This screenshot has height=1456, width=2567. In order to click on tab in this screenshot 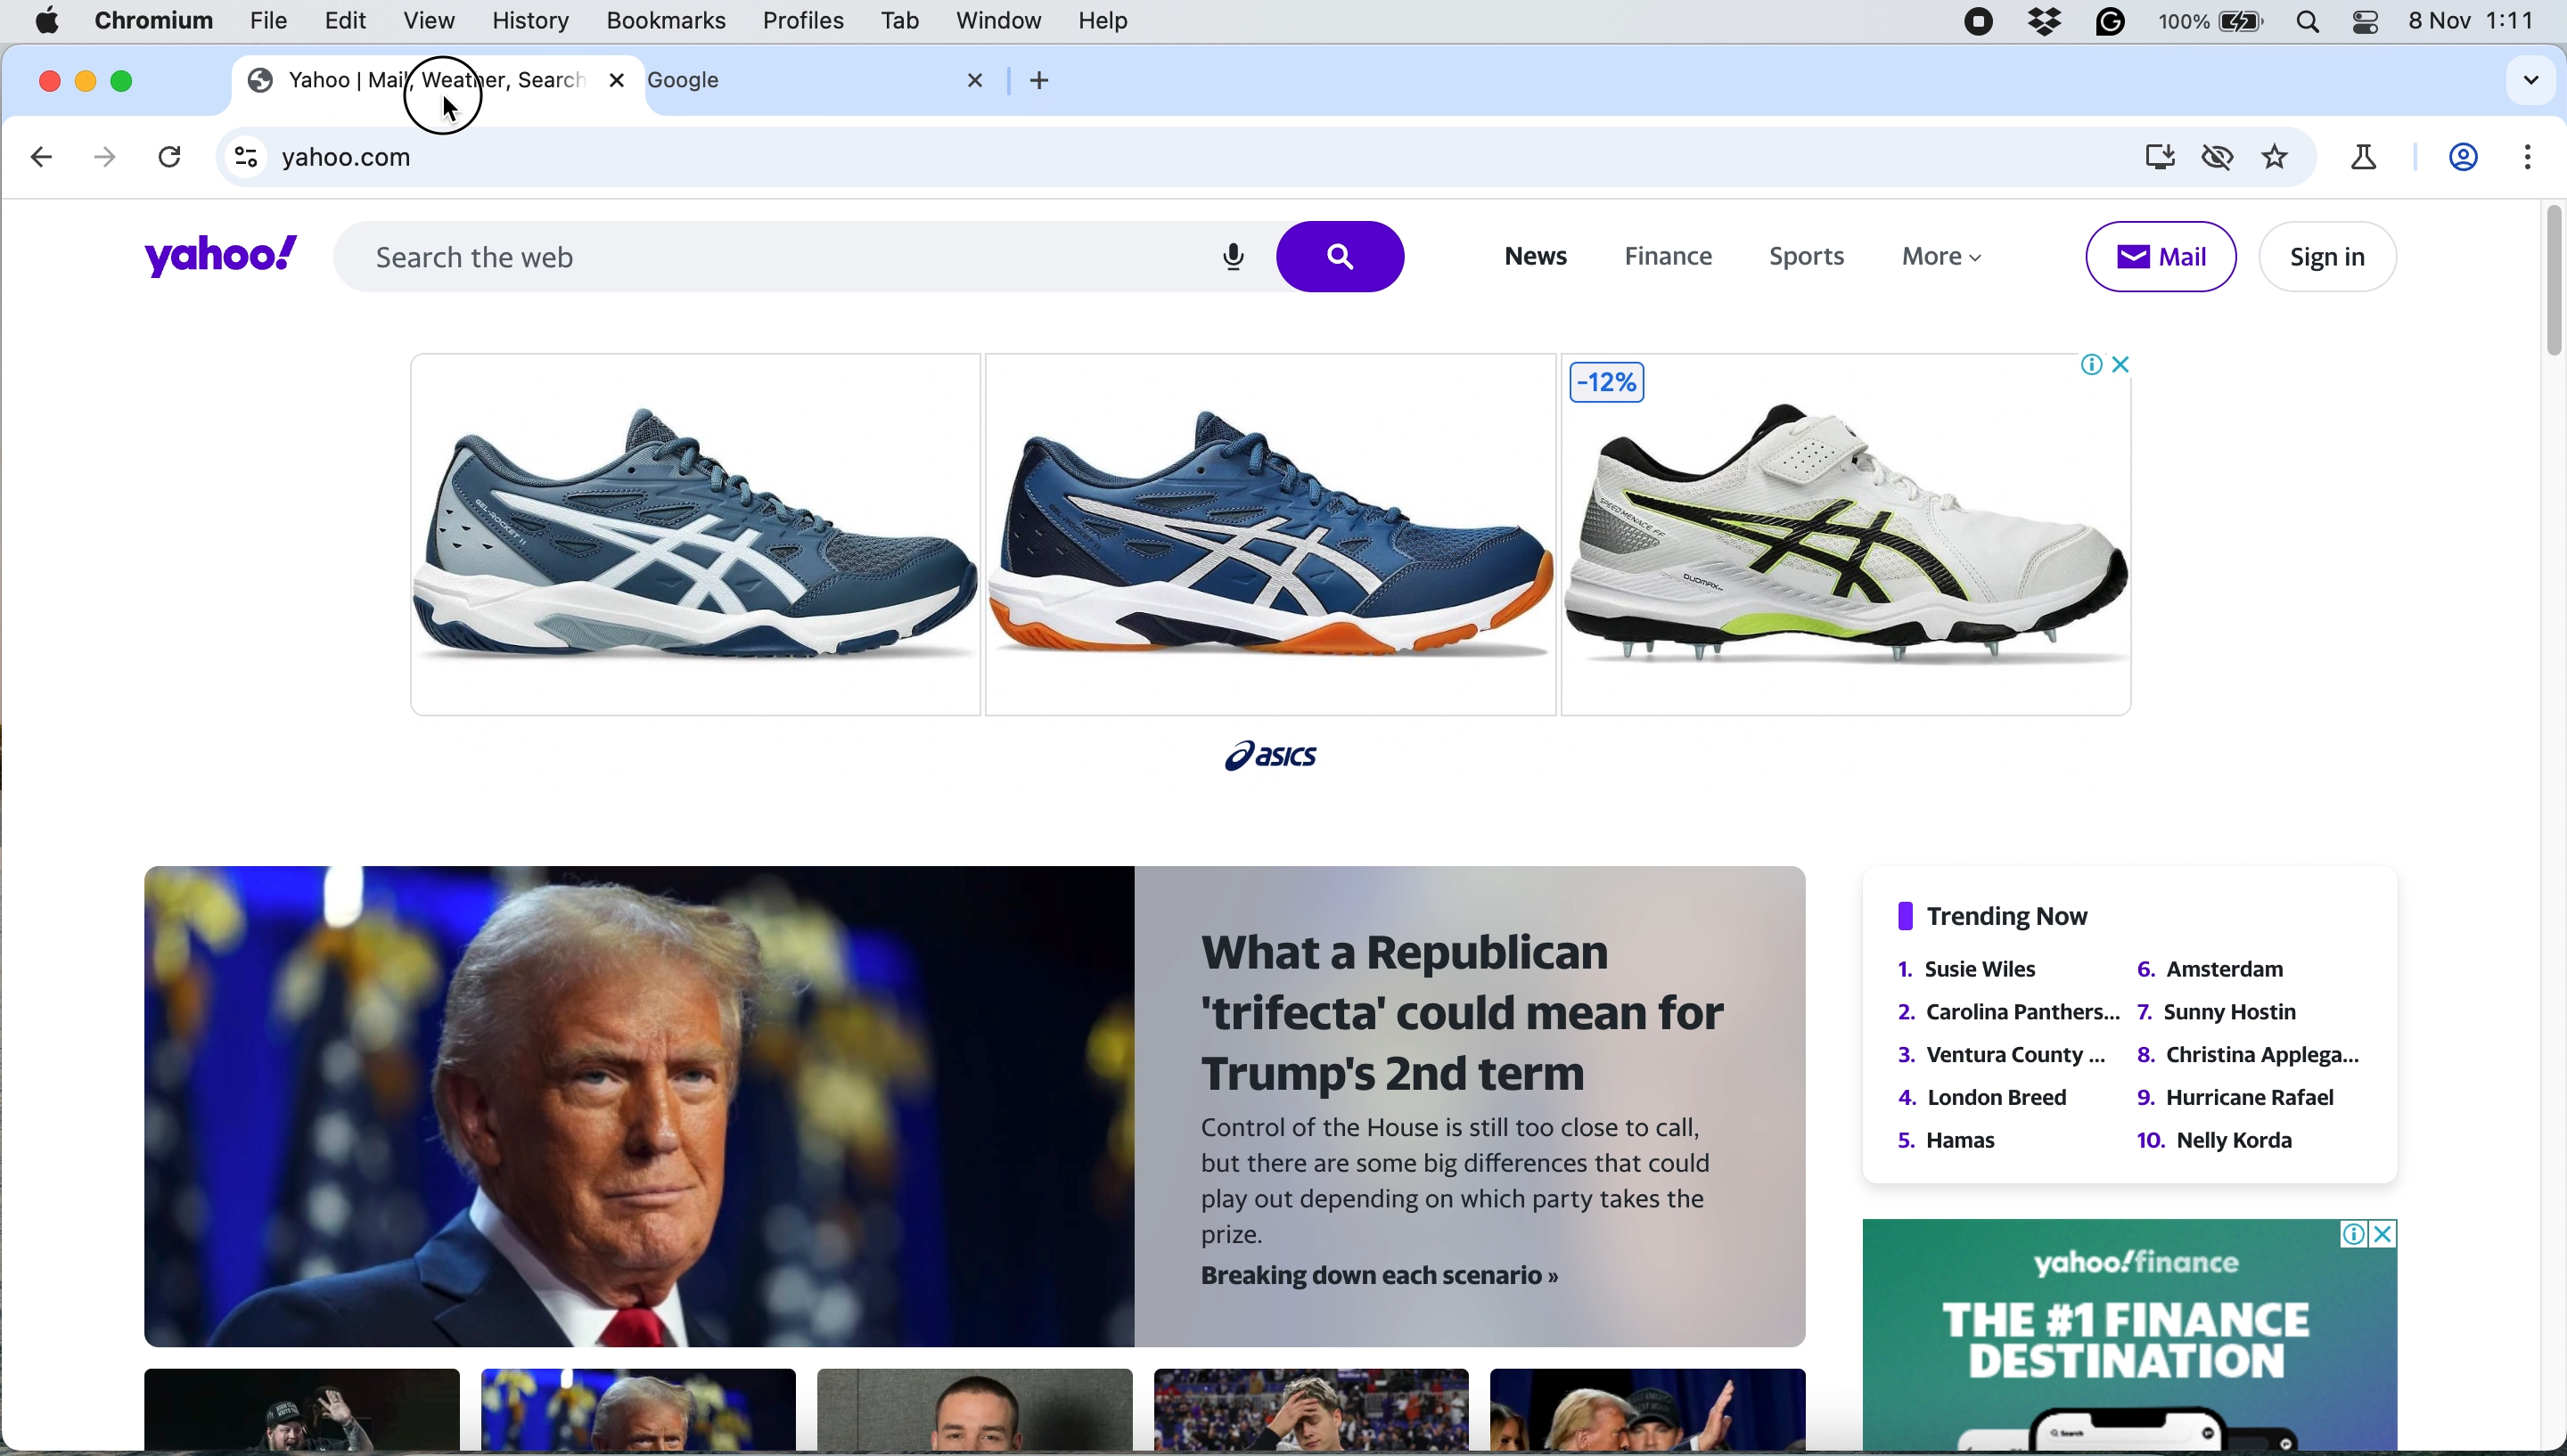, I will do `click(896, 21)`.